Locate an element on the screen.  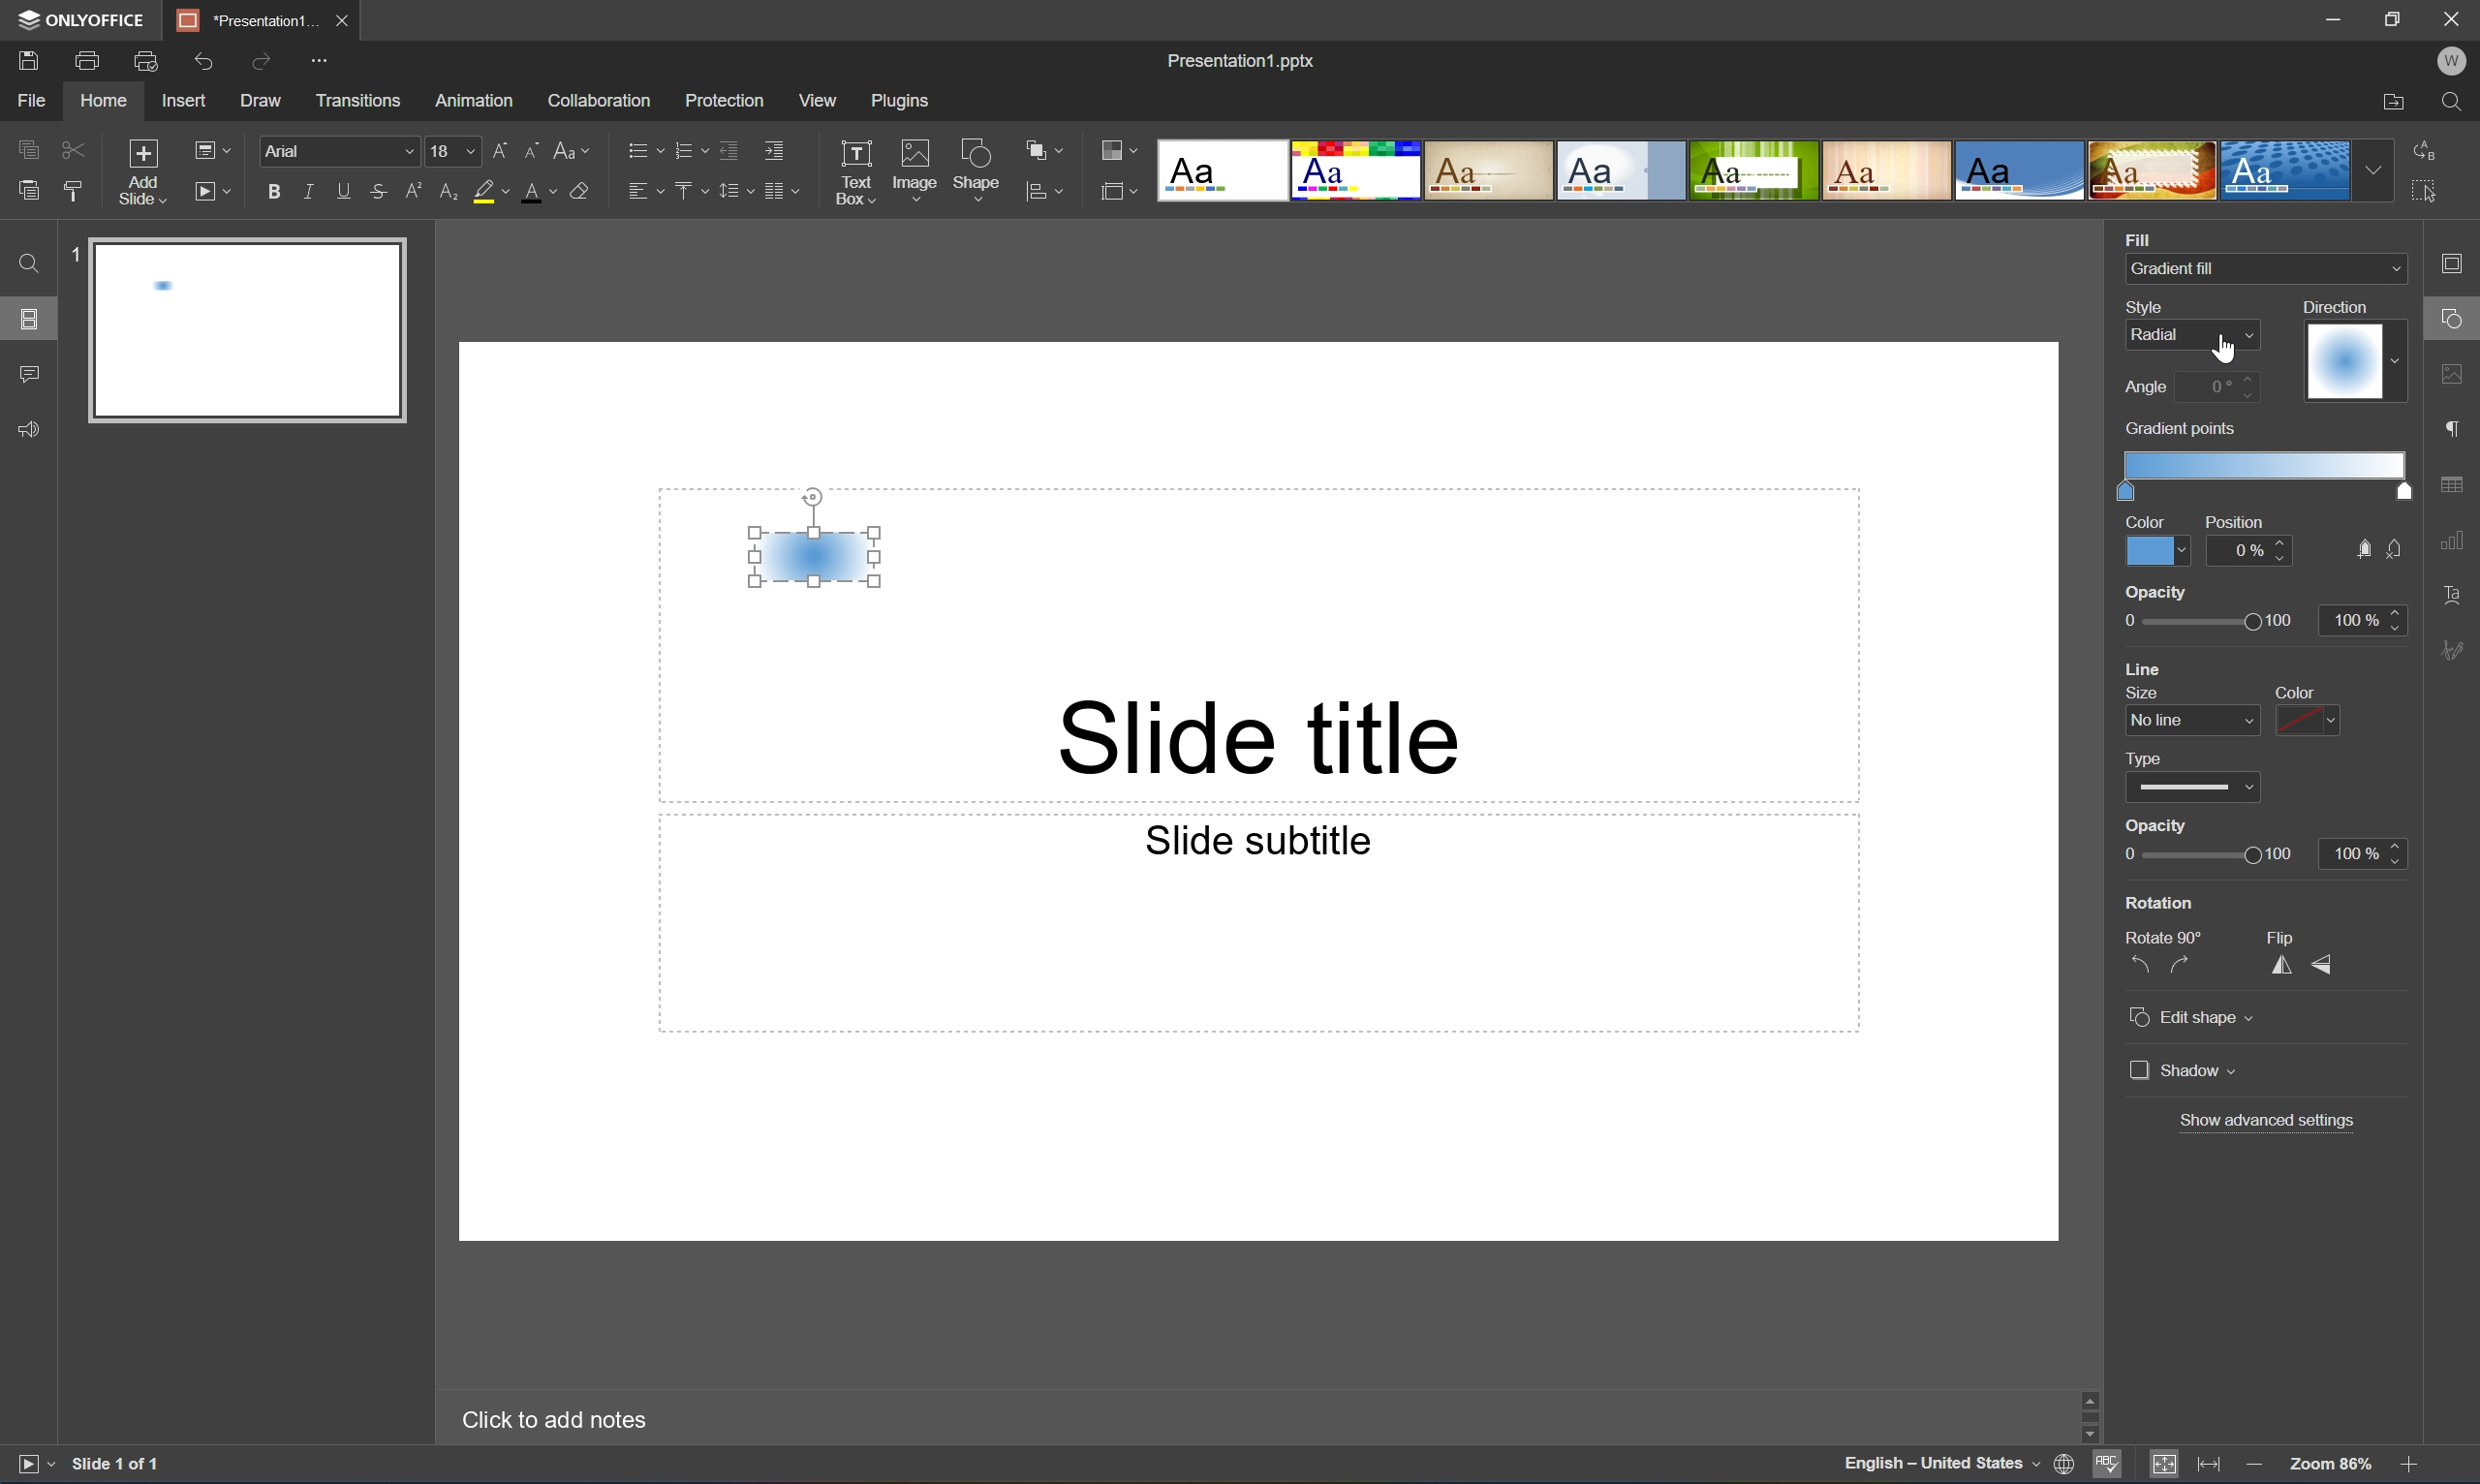
Increase indent is located at coordinates (772, 148).